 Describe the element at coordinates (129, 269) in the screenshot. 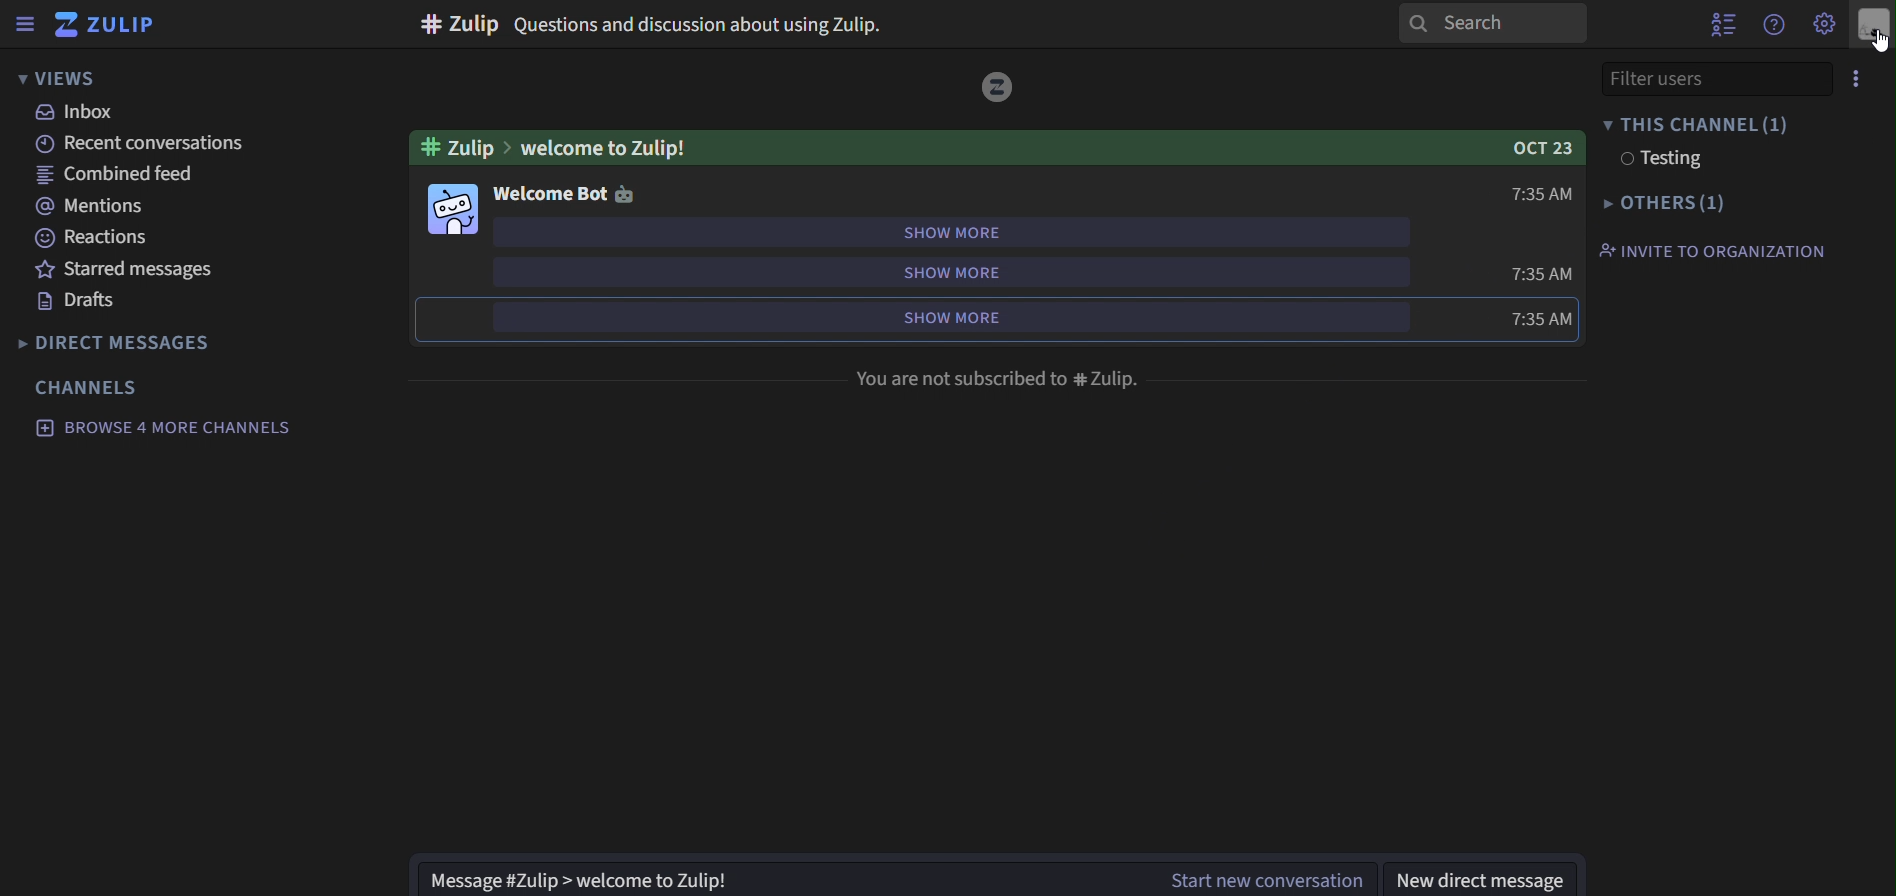

I see `starred messages` at that location.